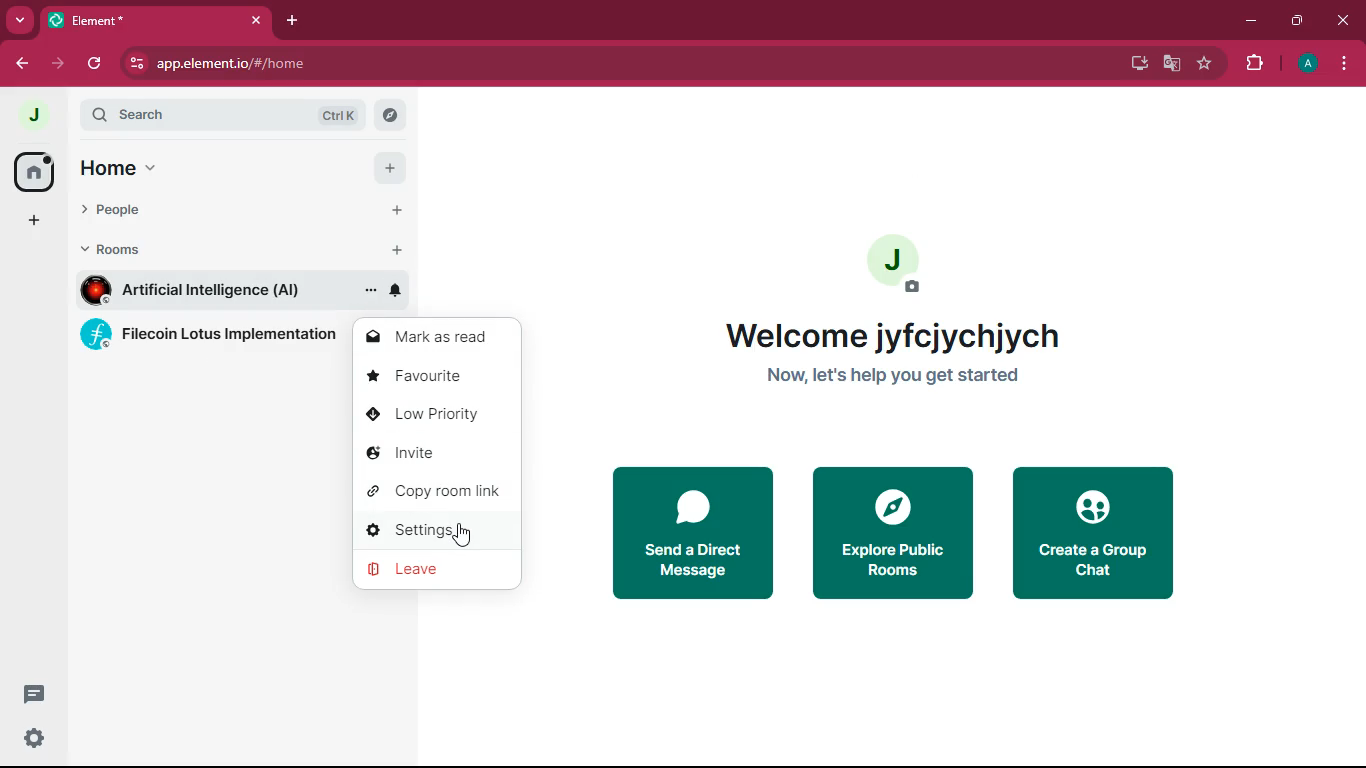 The image size is (1366, 768). Describe the element at coordinates (390, 116) in the screenshot. I see `search` at that location.